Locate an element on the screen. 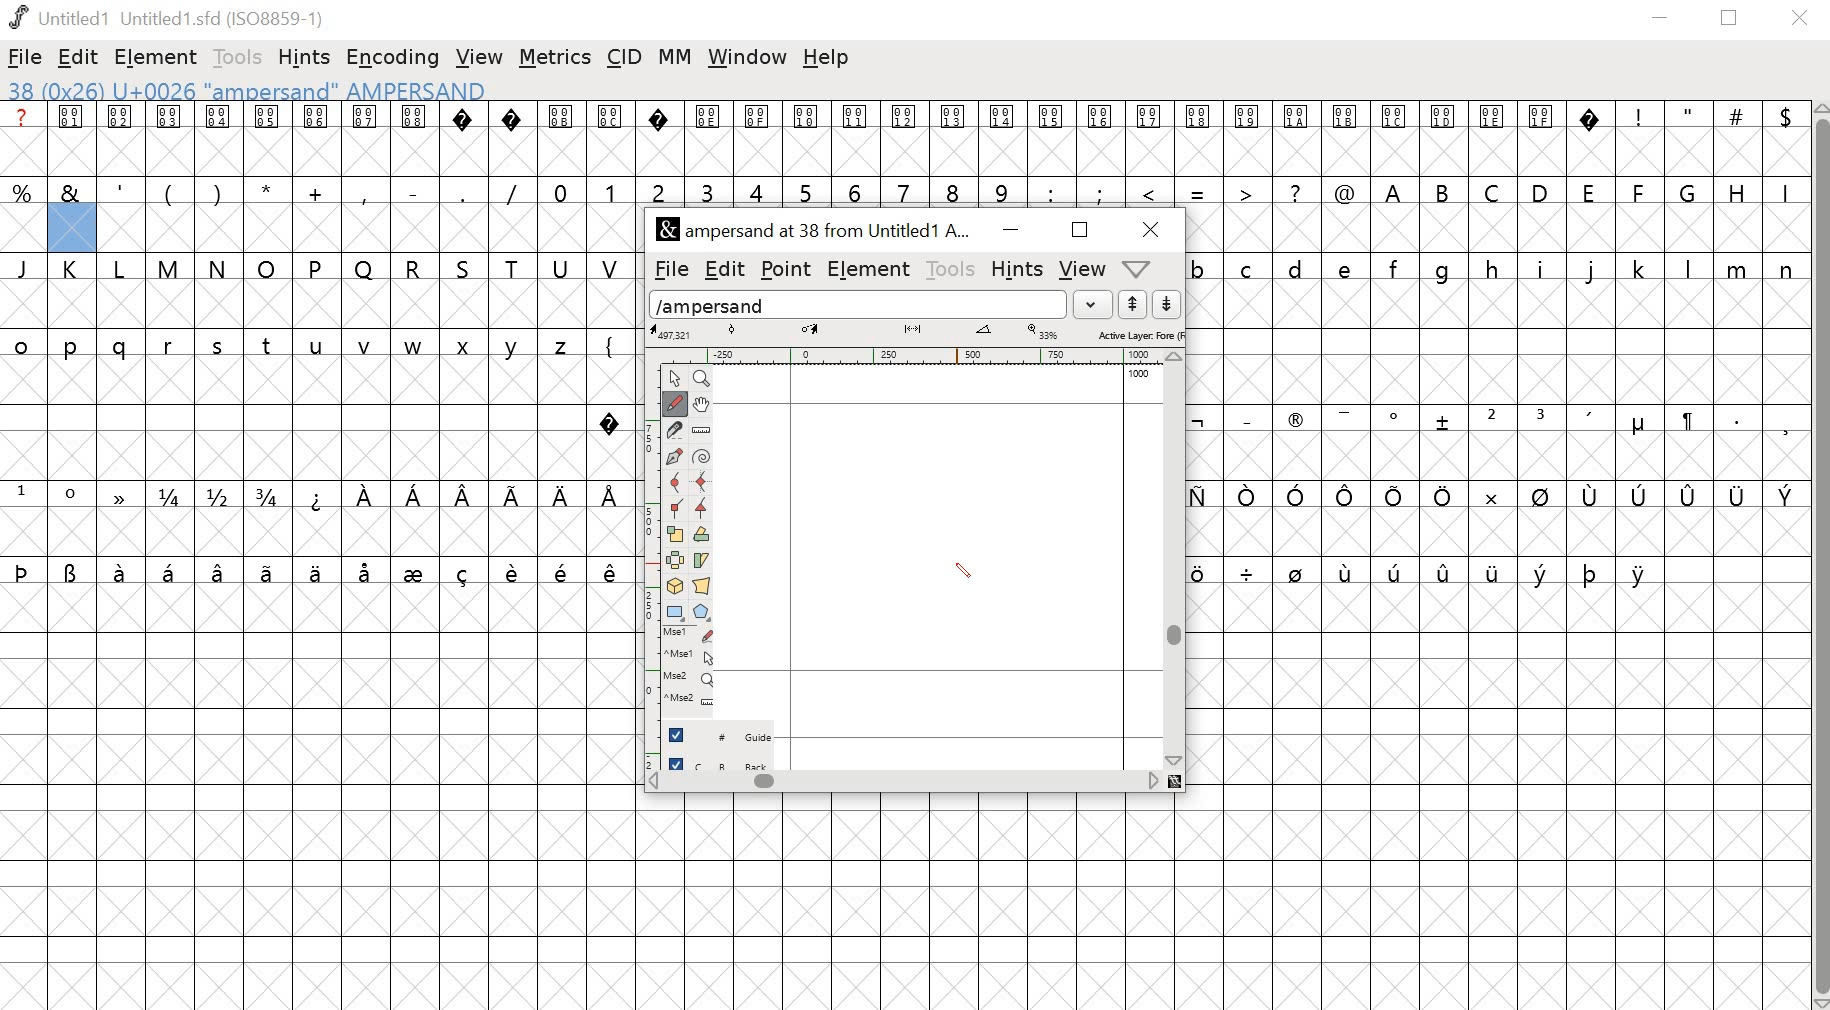 Image resolution: width=1830 pixels, height=1010 pixels. Untitled 1 Untitled1.shd (ISO8859-1) is located at coordinates (165, 16).